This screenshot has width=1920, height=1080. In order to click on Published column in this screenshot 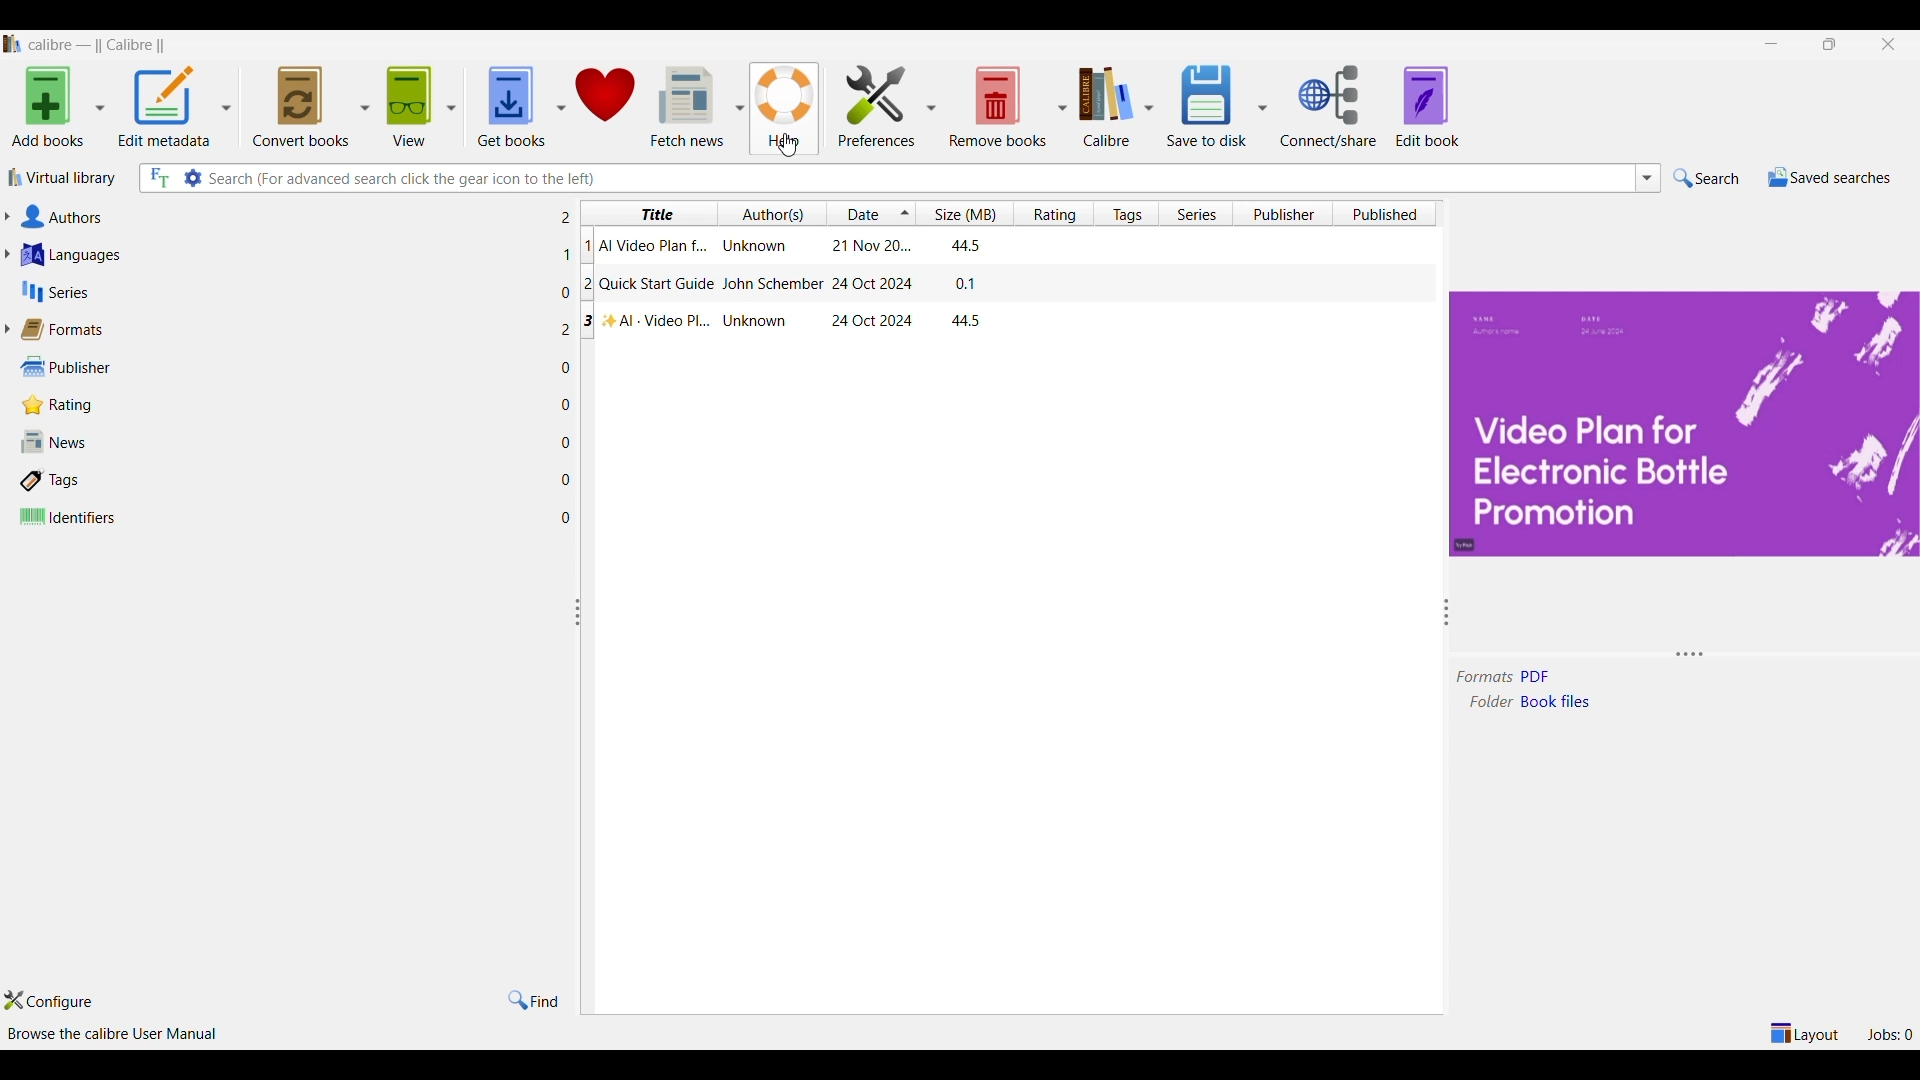, I will do `click(1384, 213)`.